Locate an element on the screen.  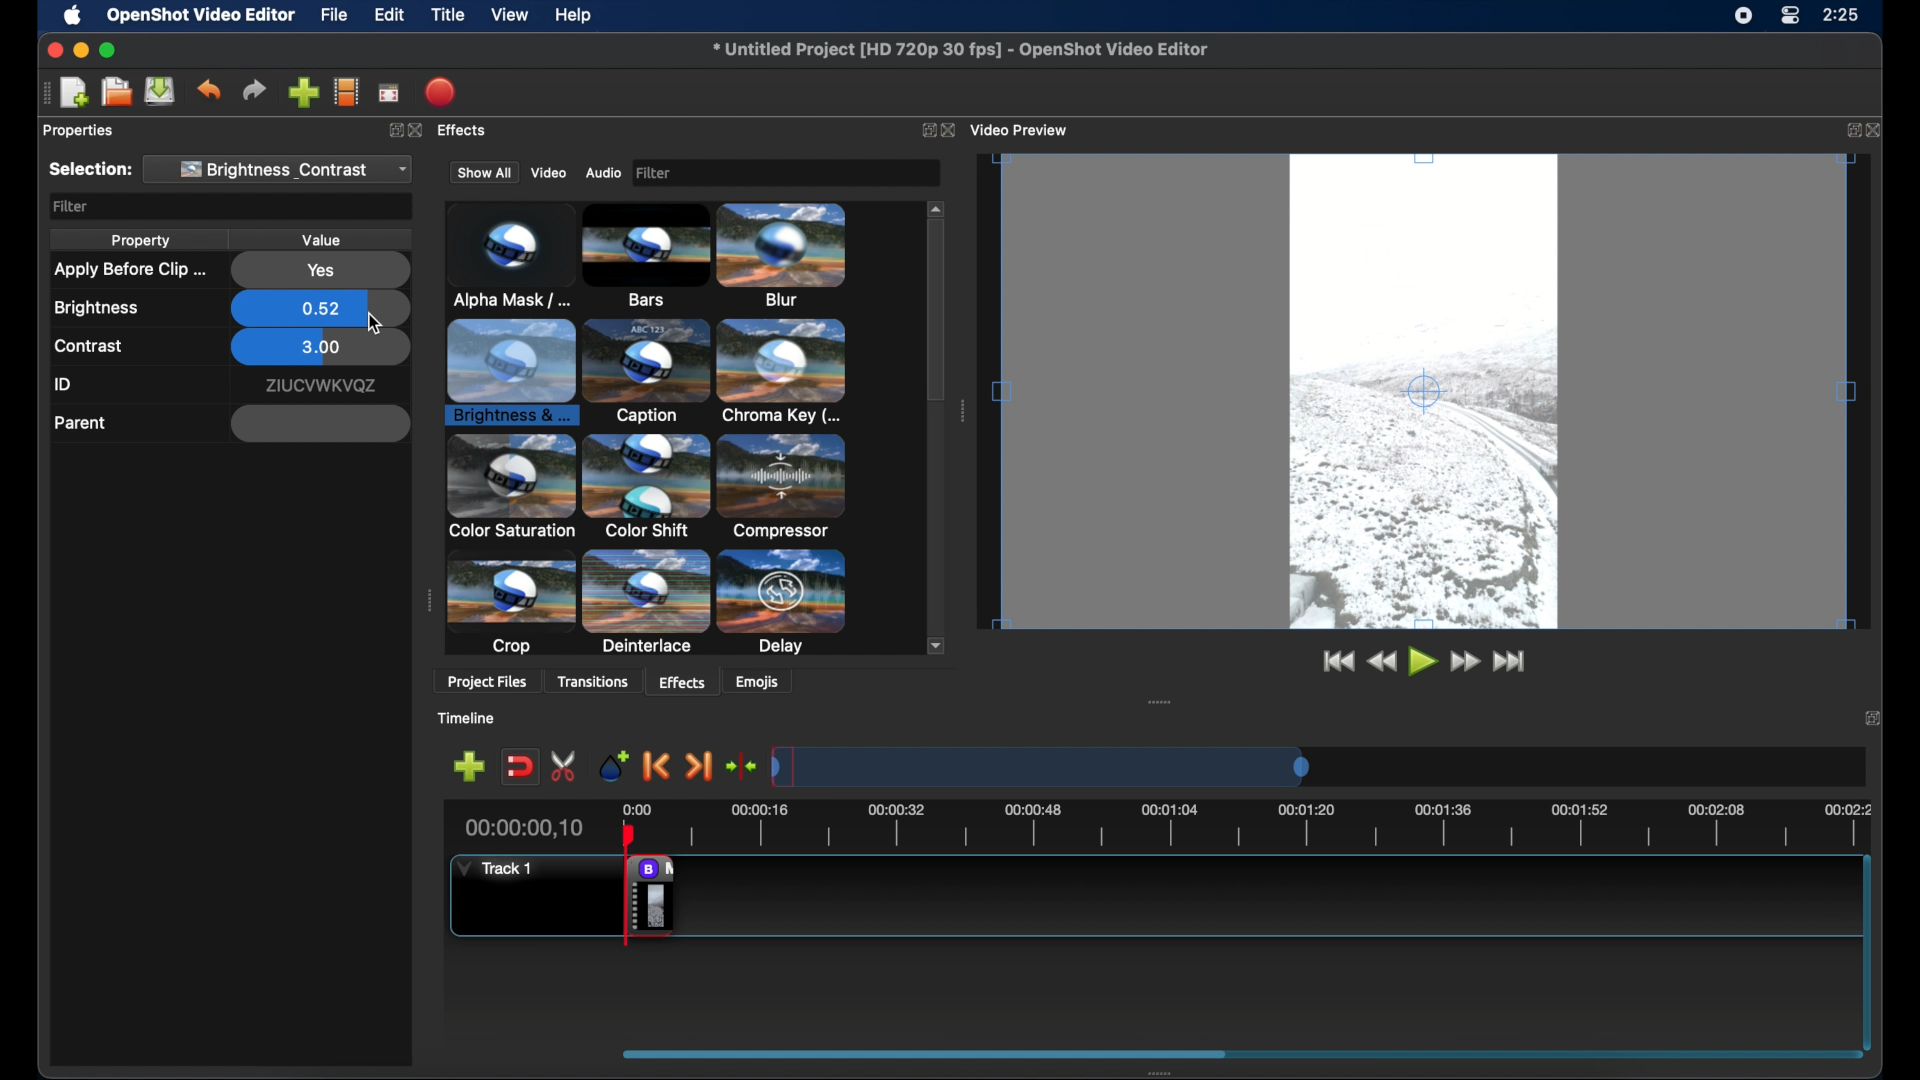
next marker is located at coordinates (702, 766).